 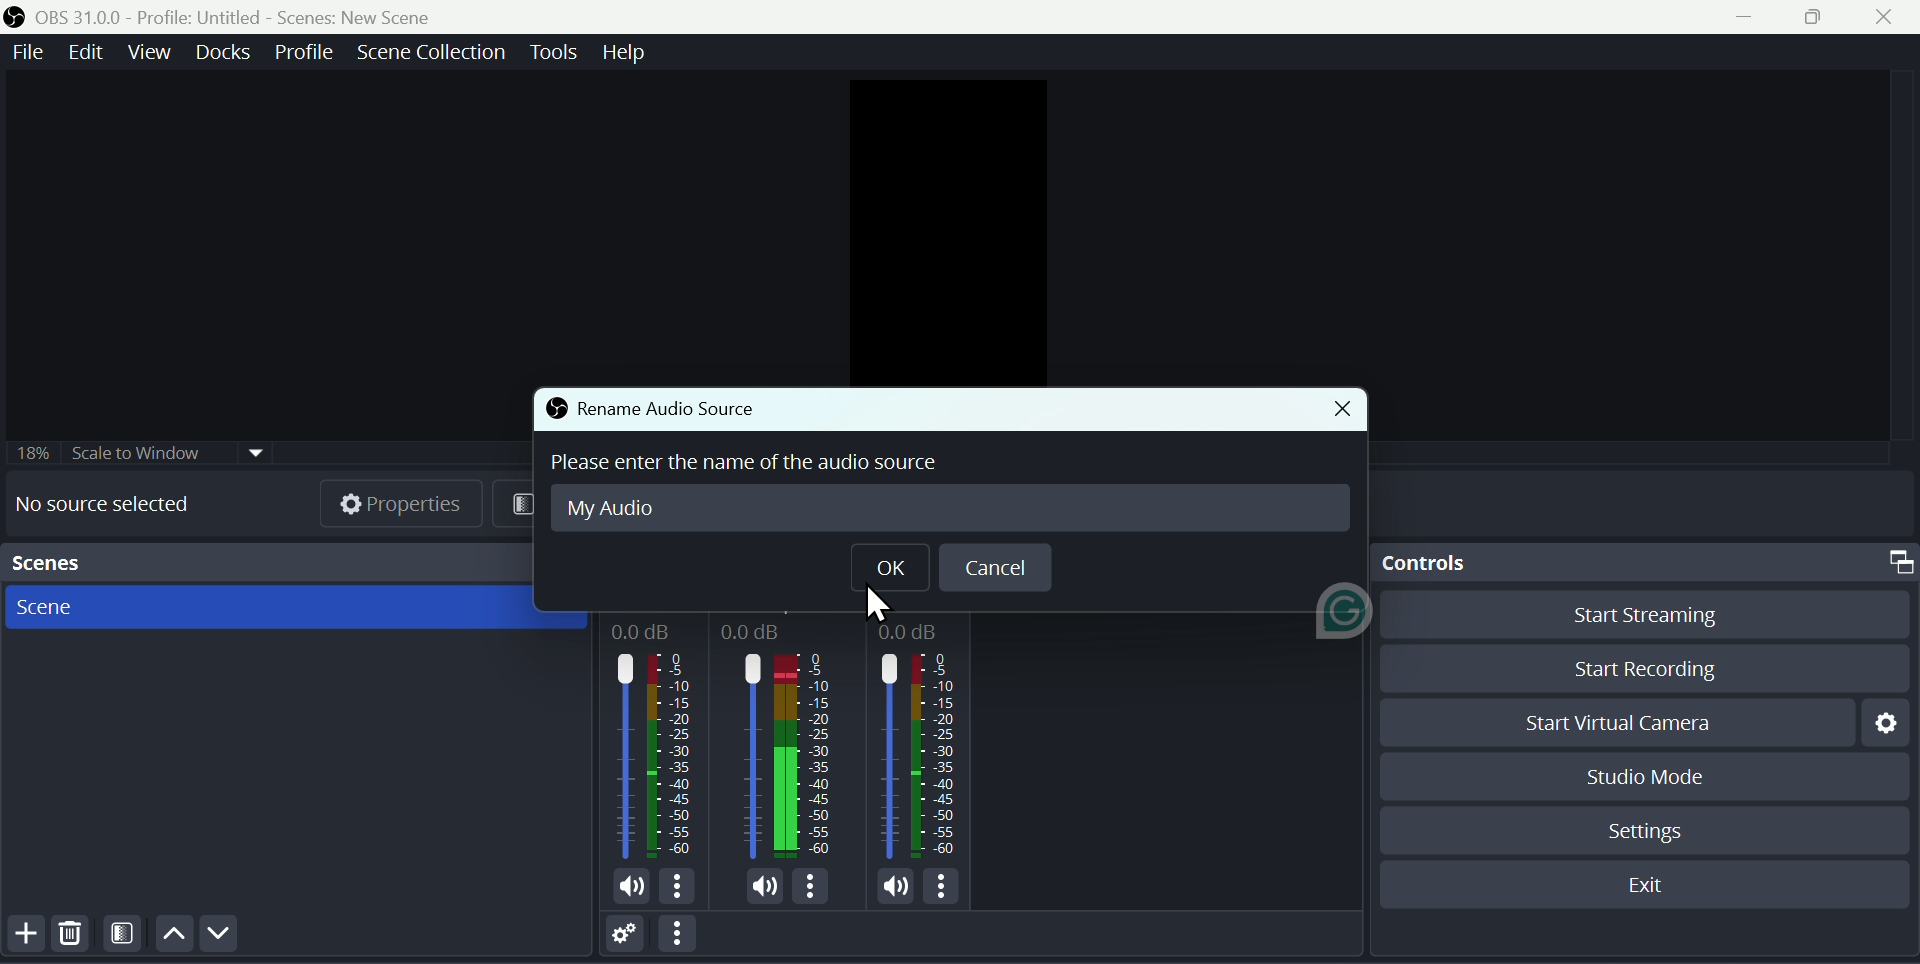 I want to click on close, so click(x=1336, y=409).